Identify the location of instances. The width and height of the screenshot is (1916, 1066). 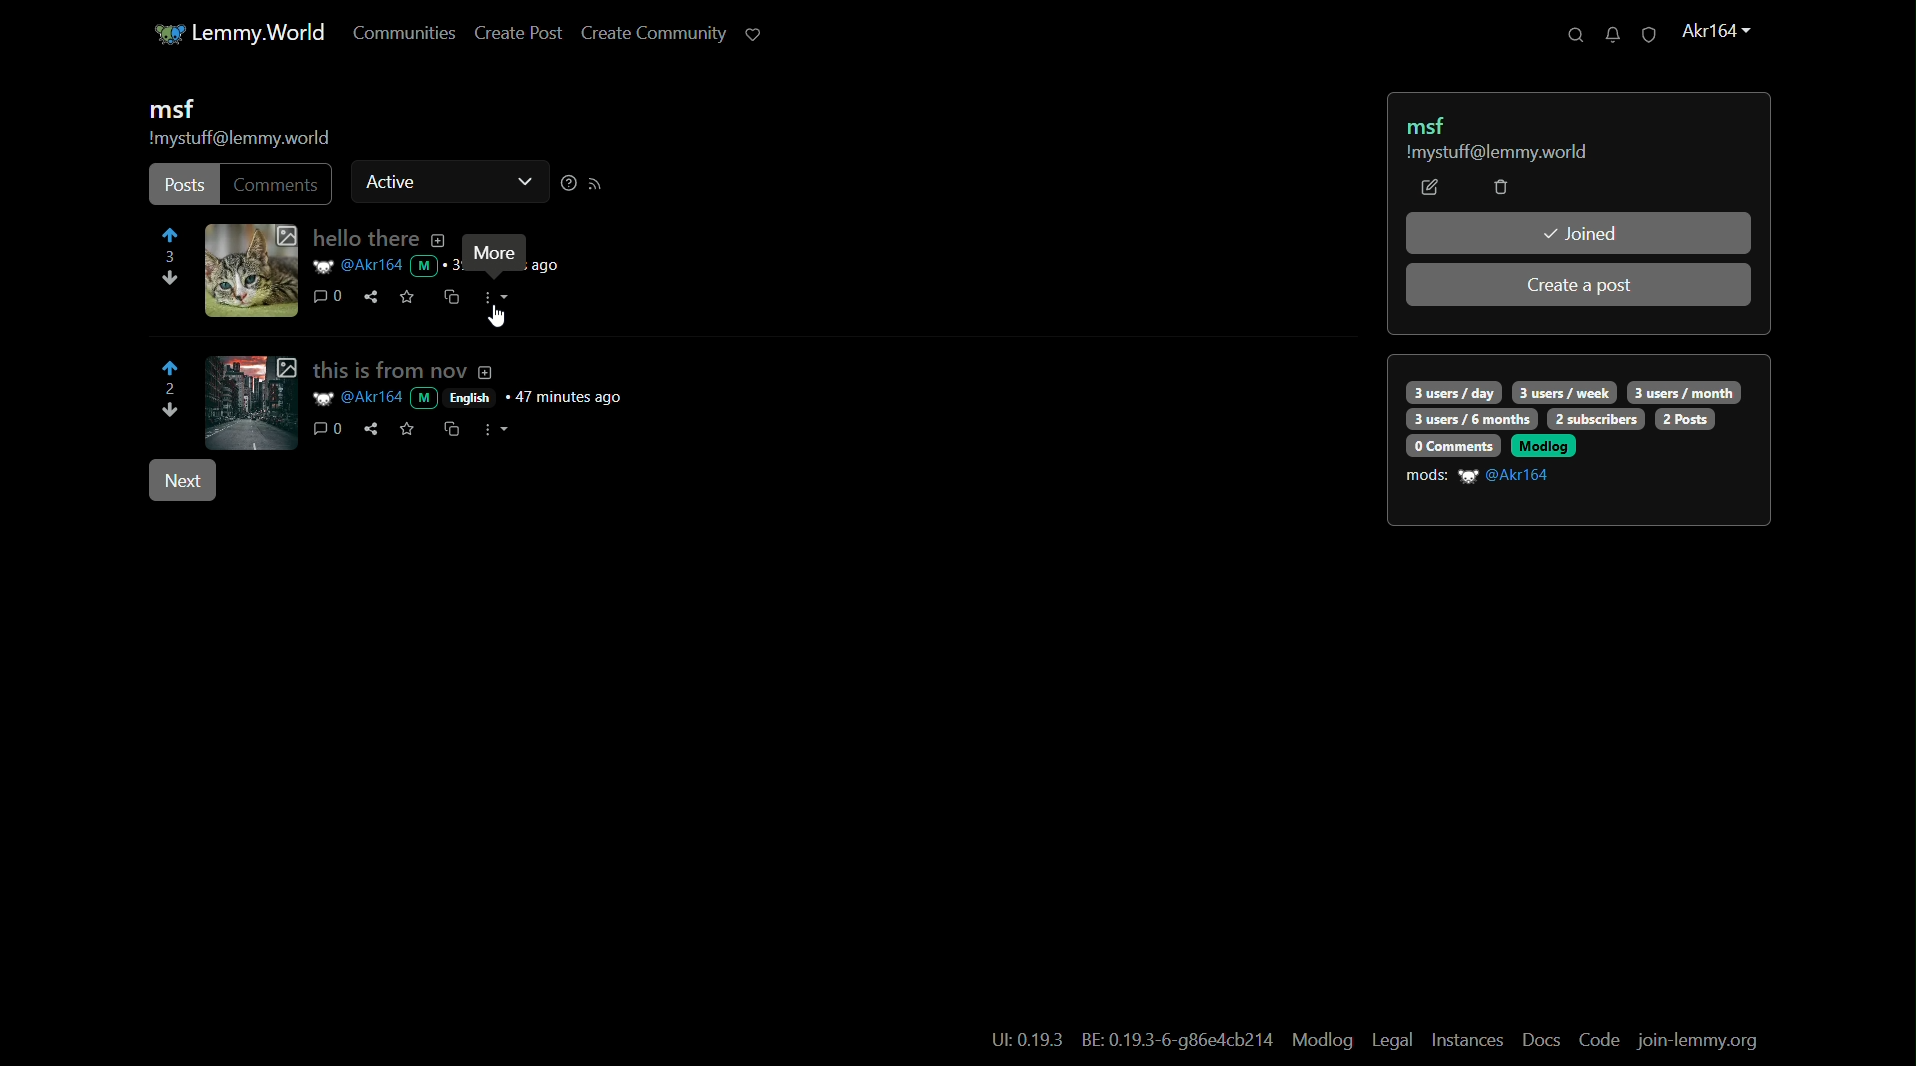
(1468, 1040).